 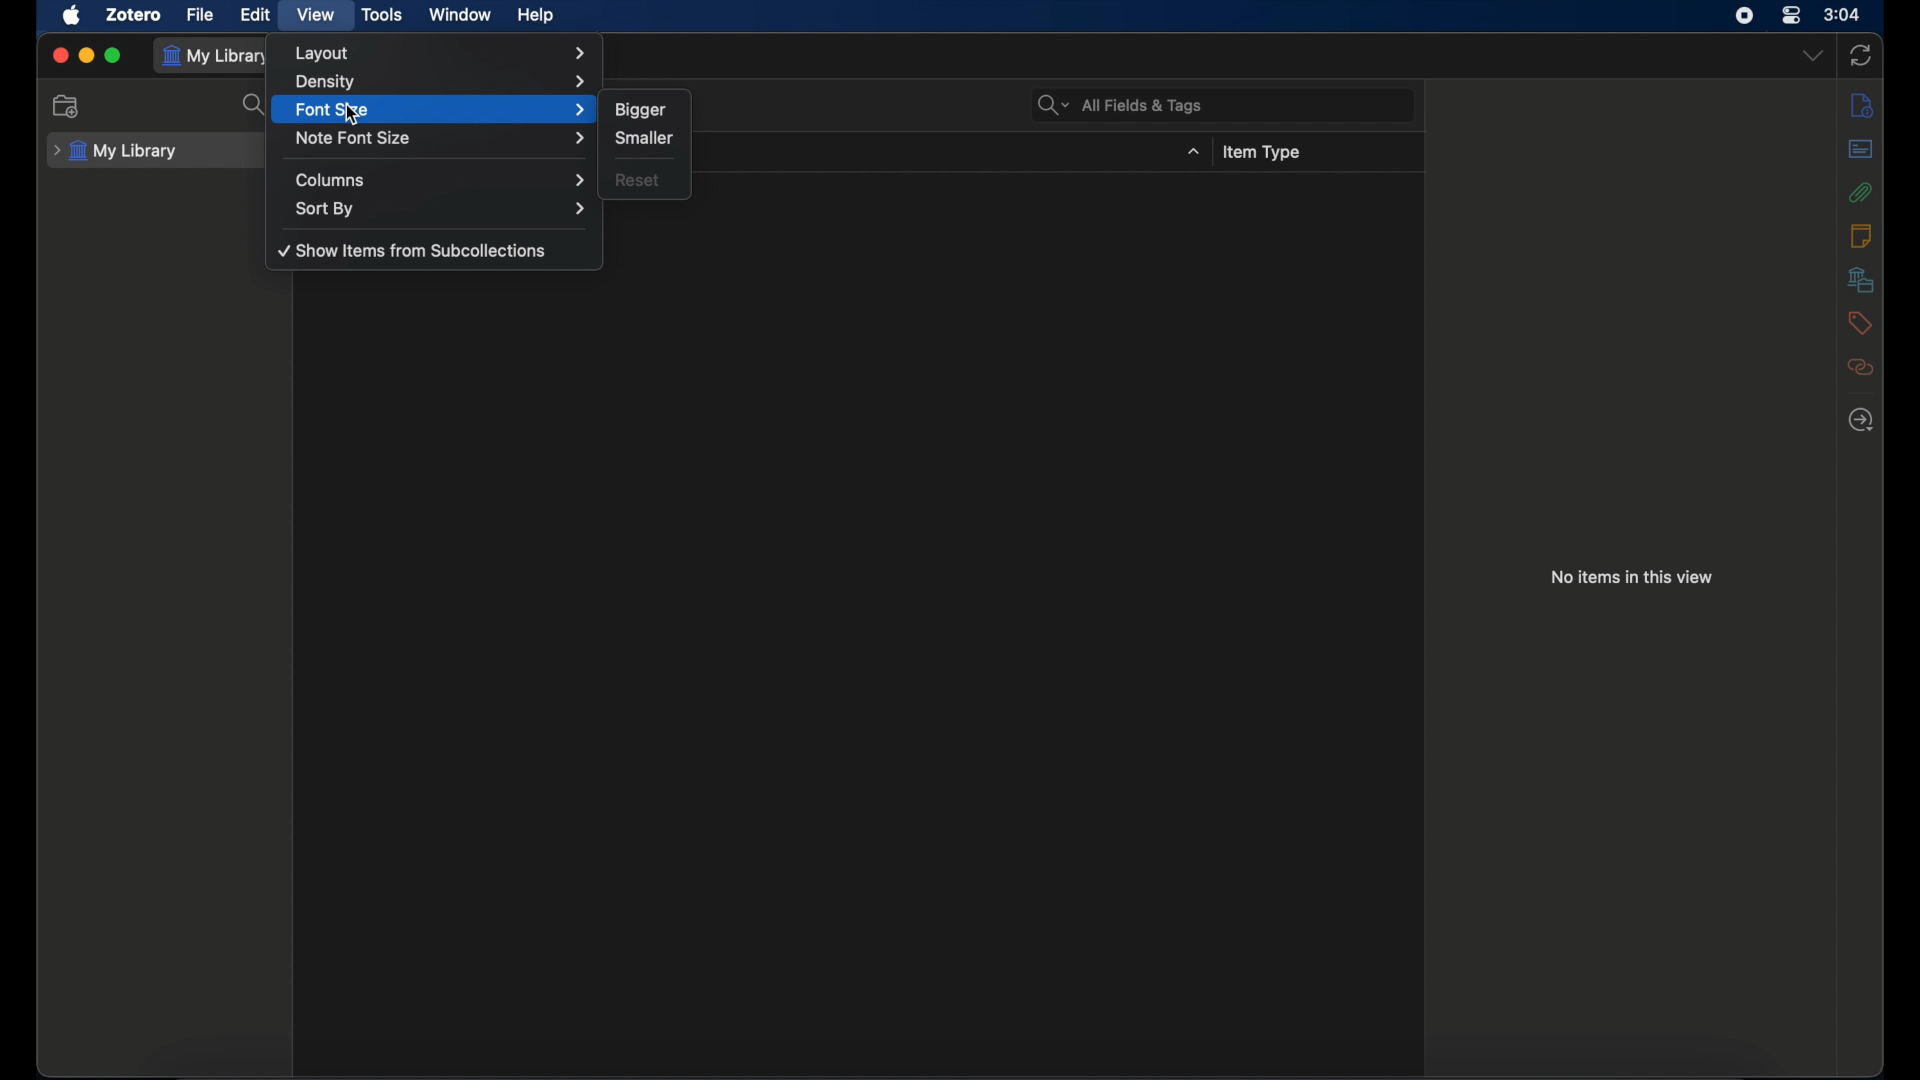 What do you see at coordinates (1860, 280) in the screenshot?
I see `libraries` at bounding box center [1860, 280].